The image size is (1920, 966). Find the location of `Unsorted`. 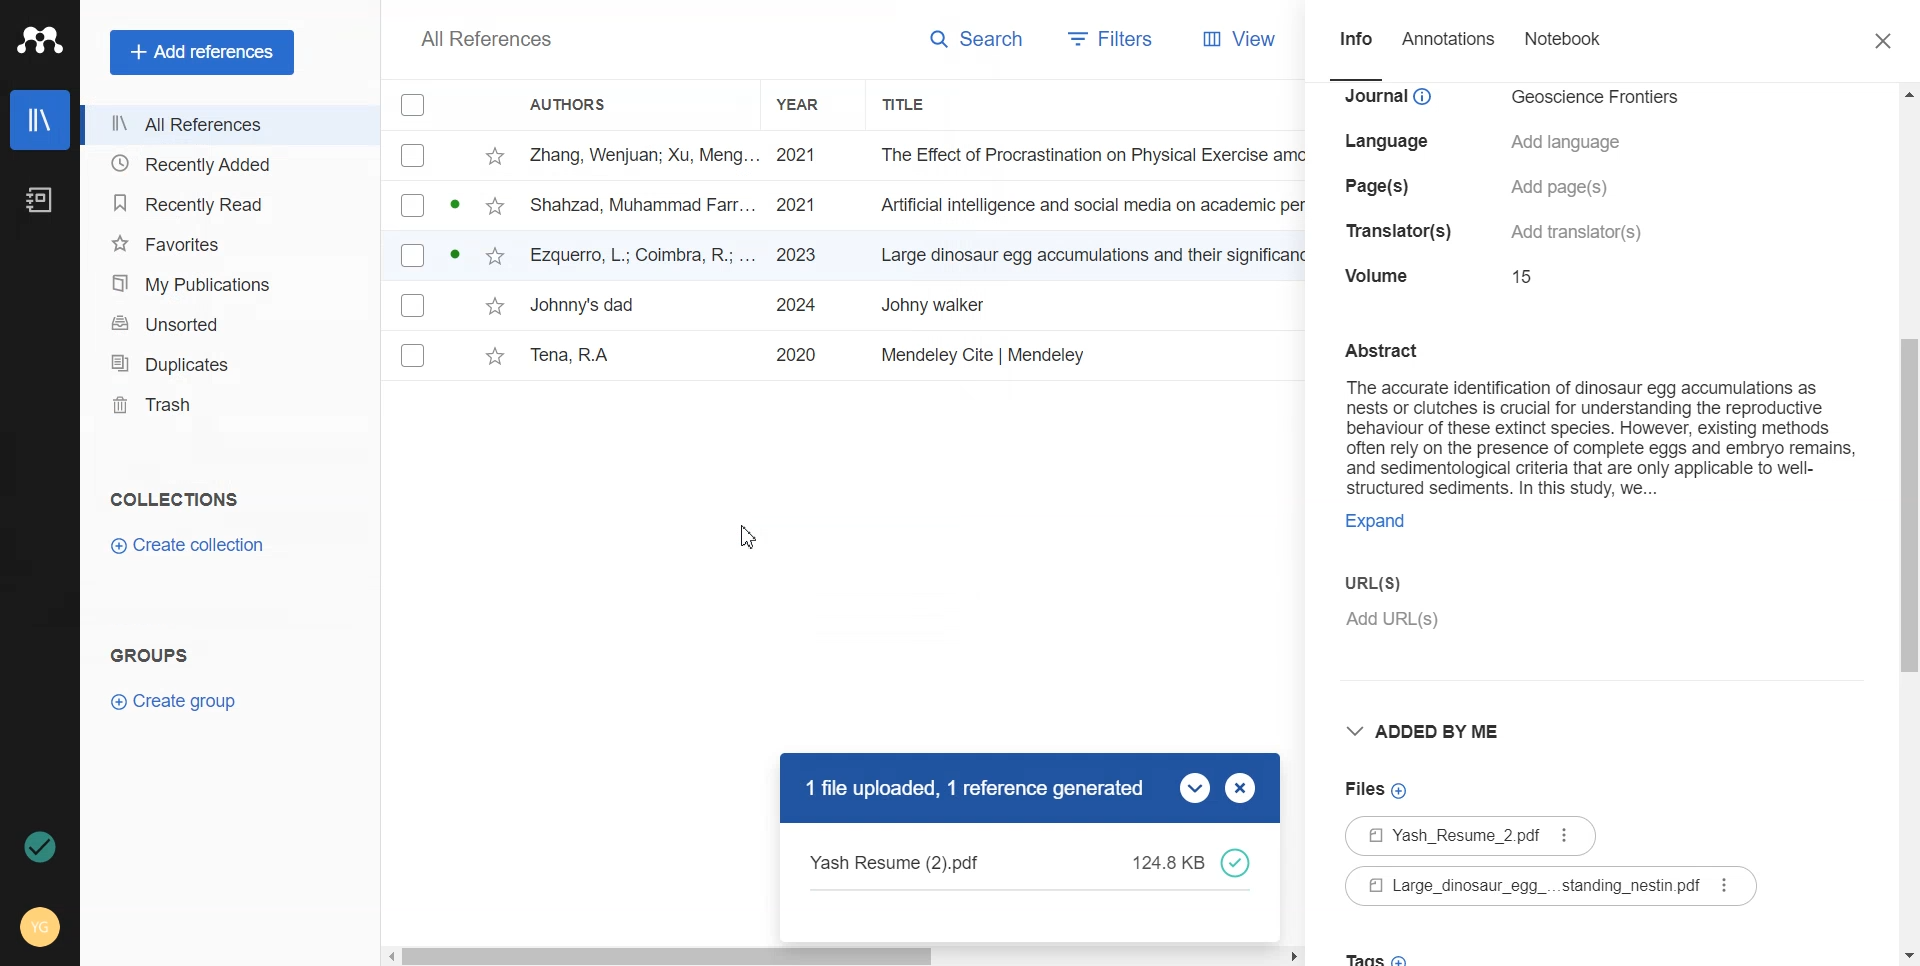

Unsorted is located at coordinates (229, 322).